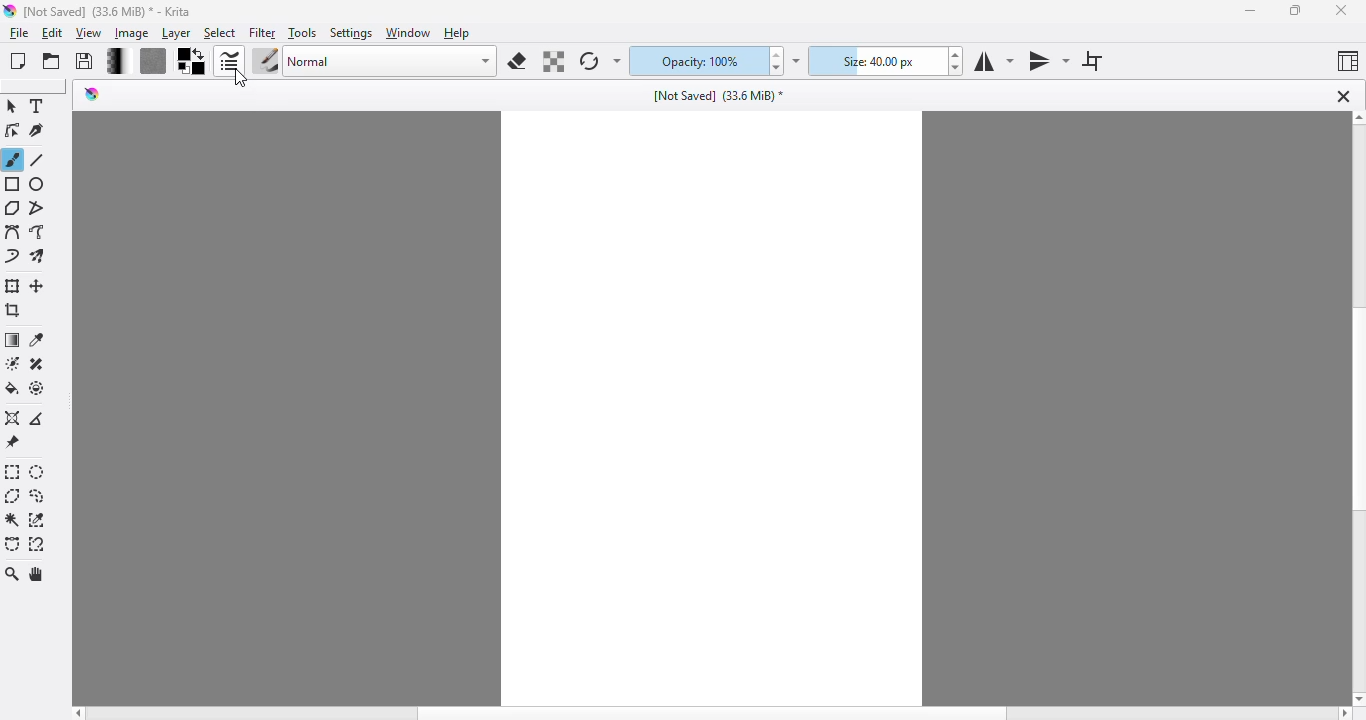 This screenshot has width=1366, height=720. I want to click on file, so click(19, 34).